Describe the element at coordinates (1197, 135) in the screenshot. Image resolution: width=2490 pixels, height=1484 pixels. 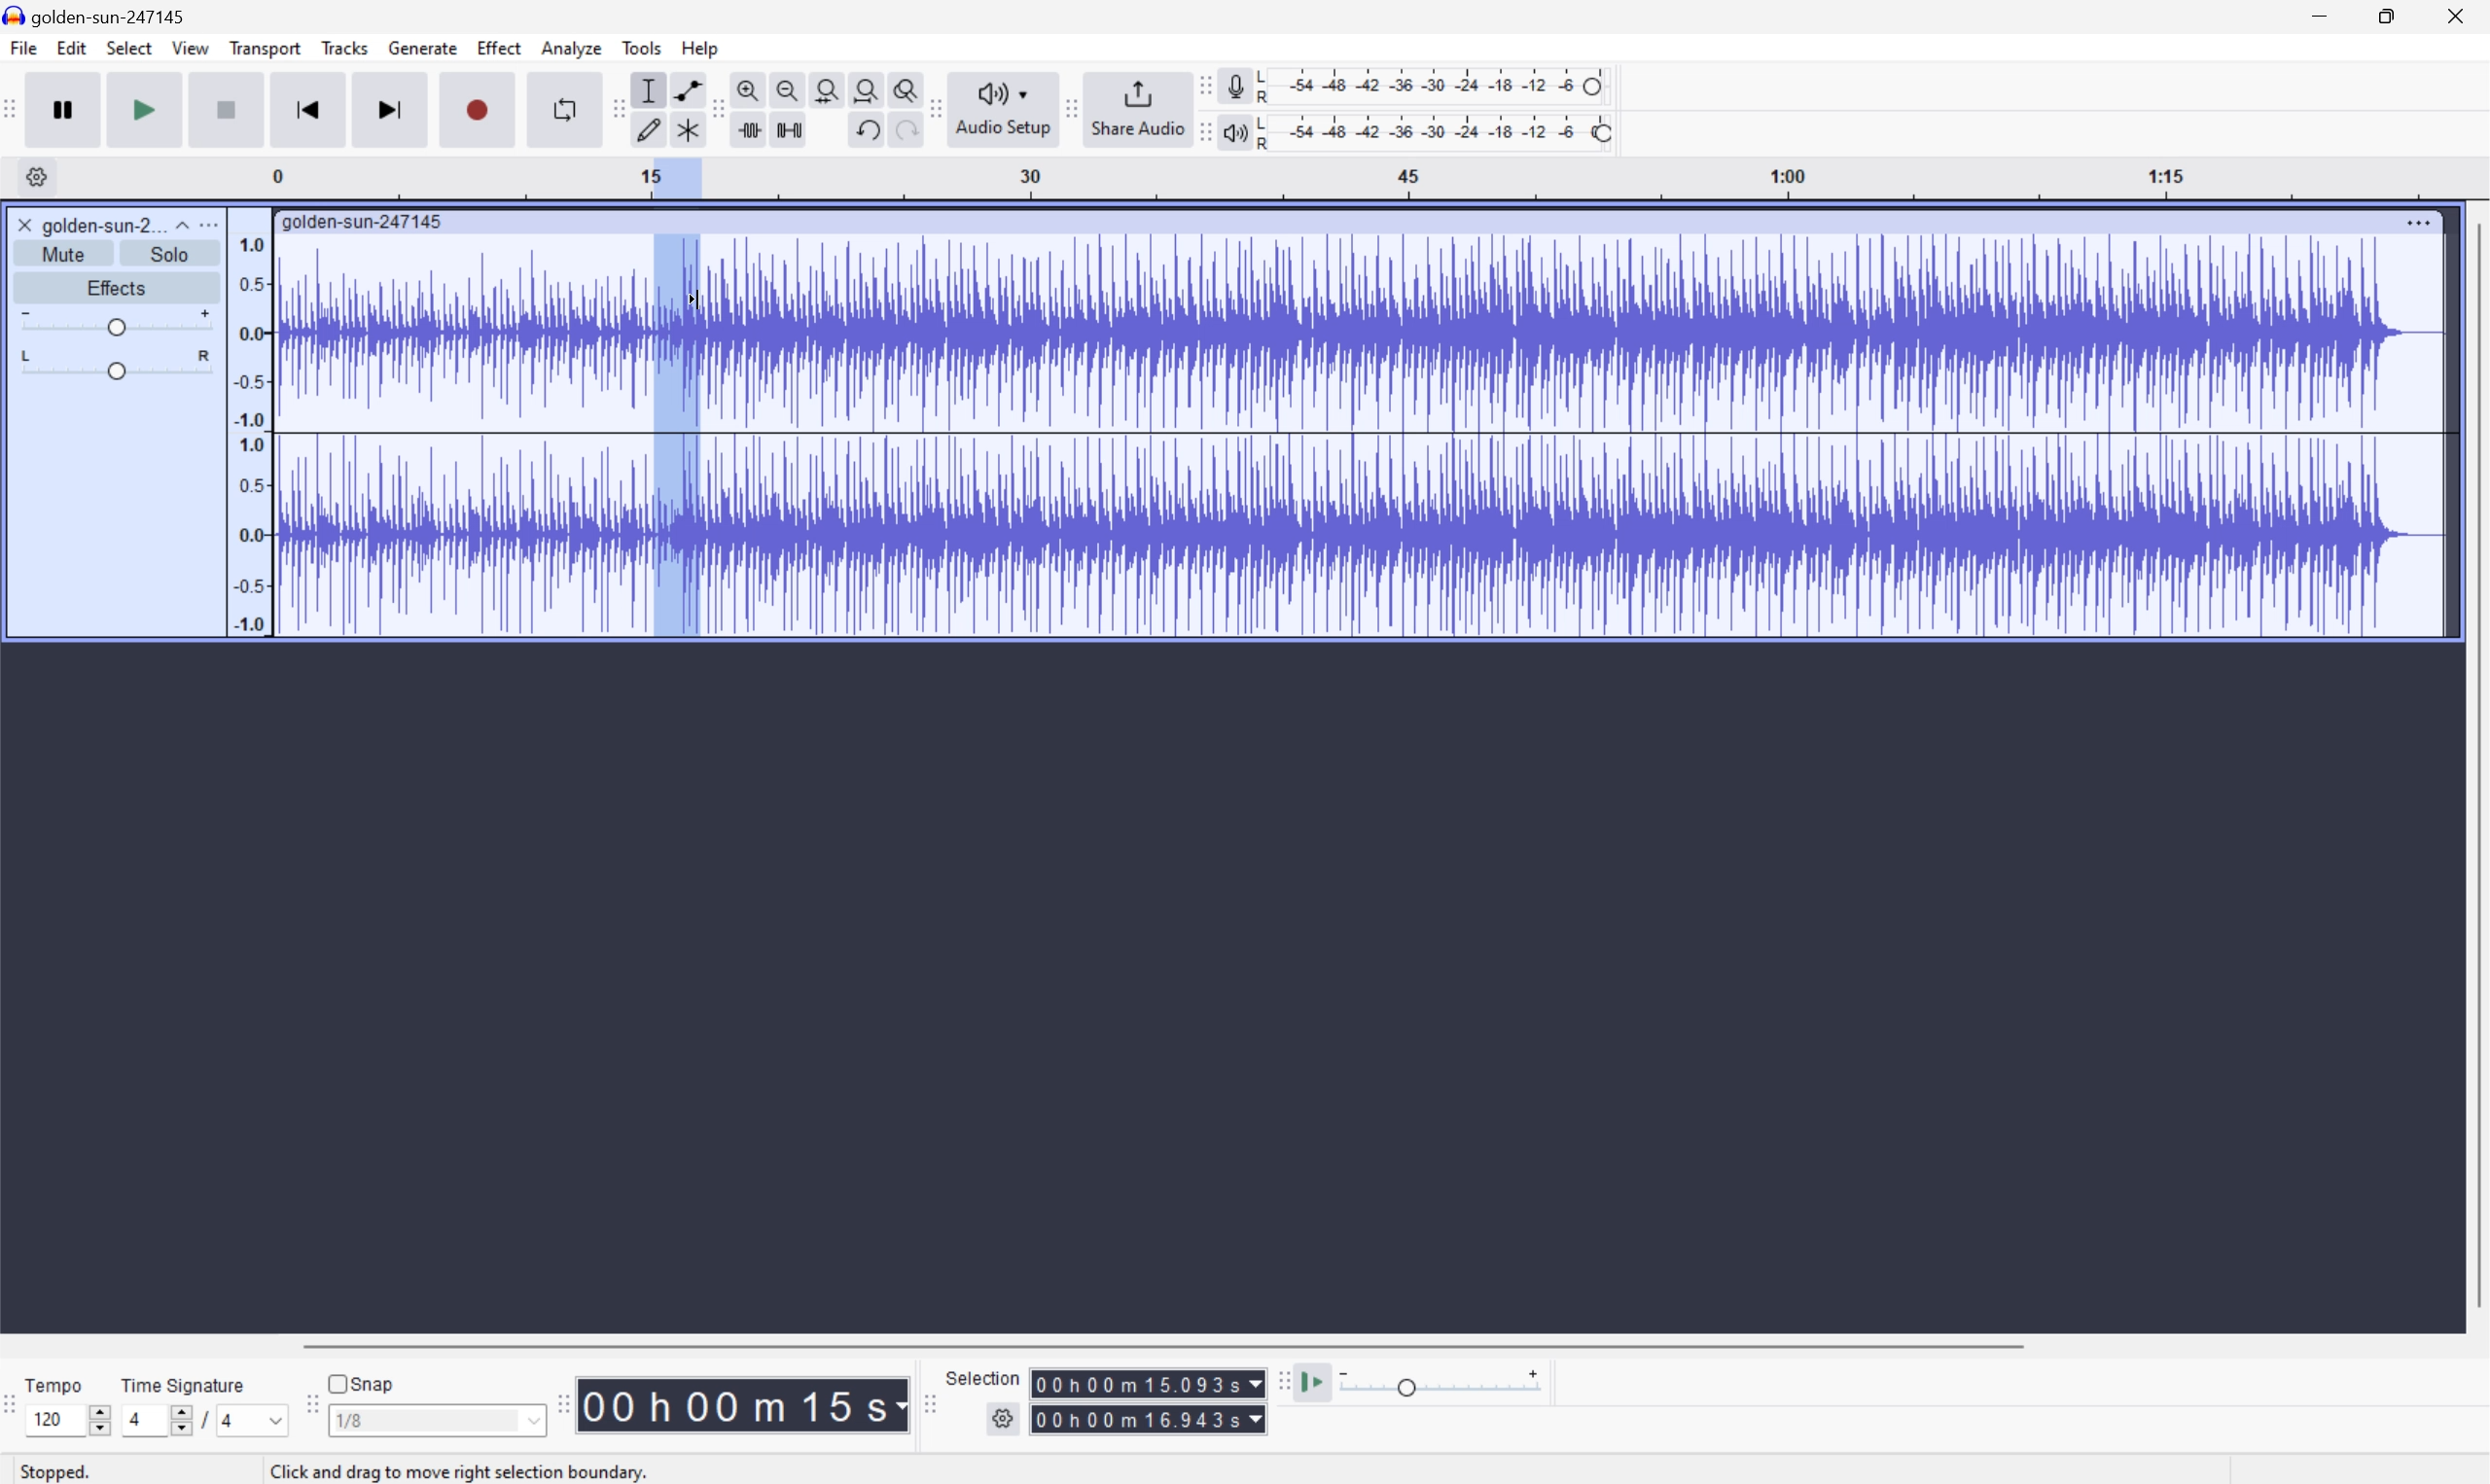
I see `Audacity playback meter toolbar` at that location.